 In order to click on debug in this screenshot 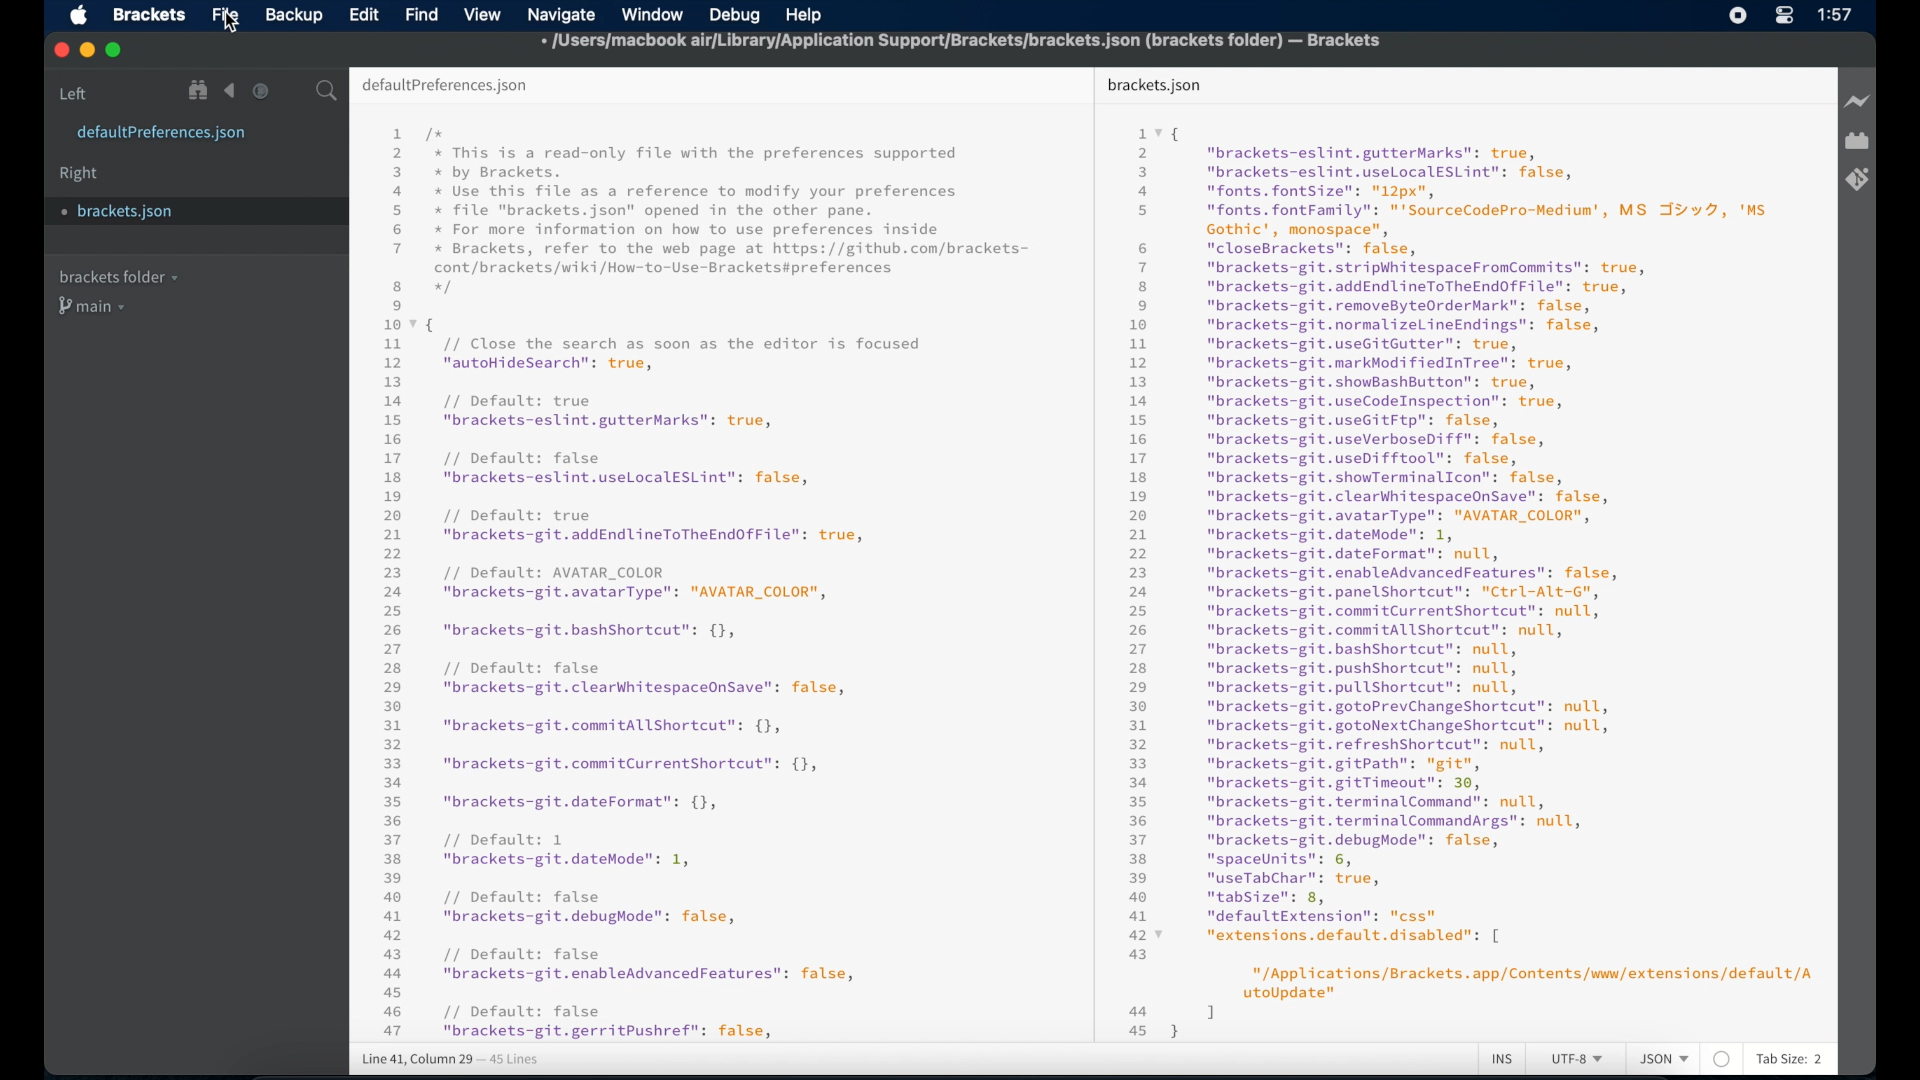, I will do `click(738, 17)`.